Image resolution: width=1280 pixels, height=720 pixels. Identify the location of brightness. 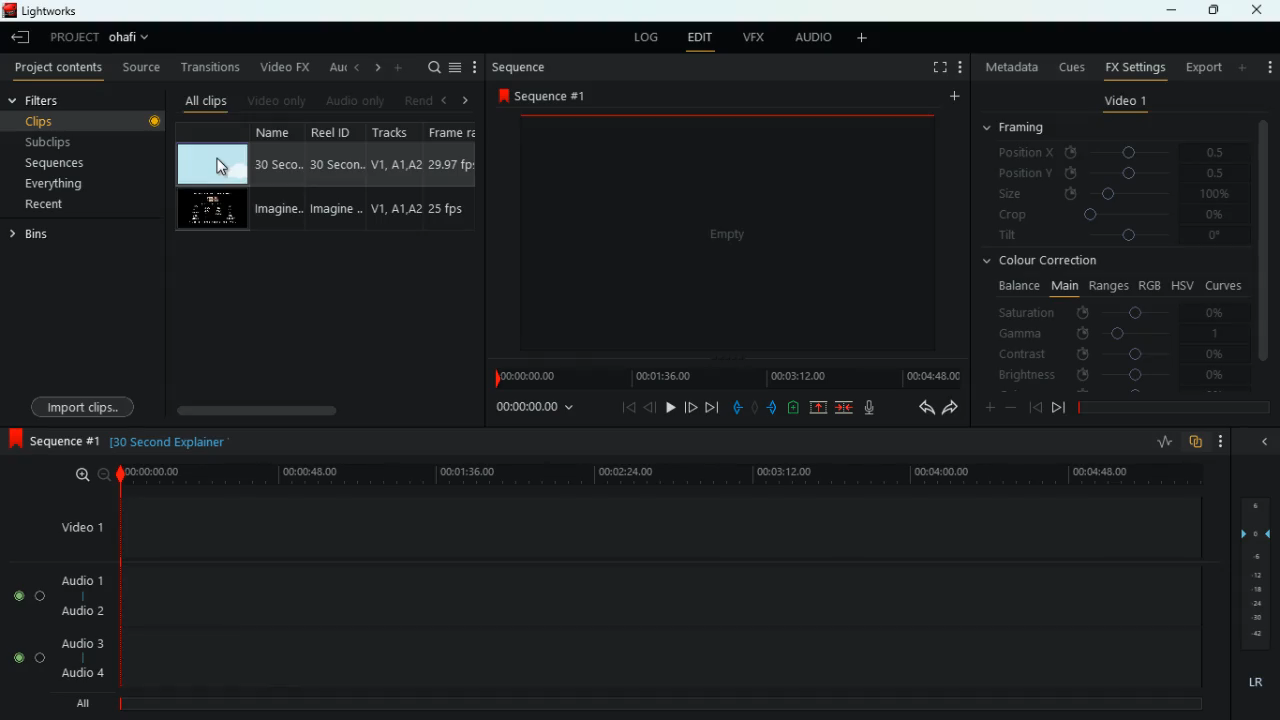
(1113, 374).